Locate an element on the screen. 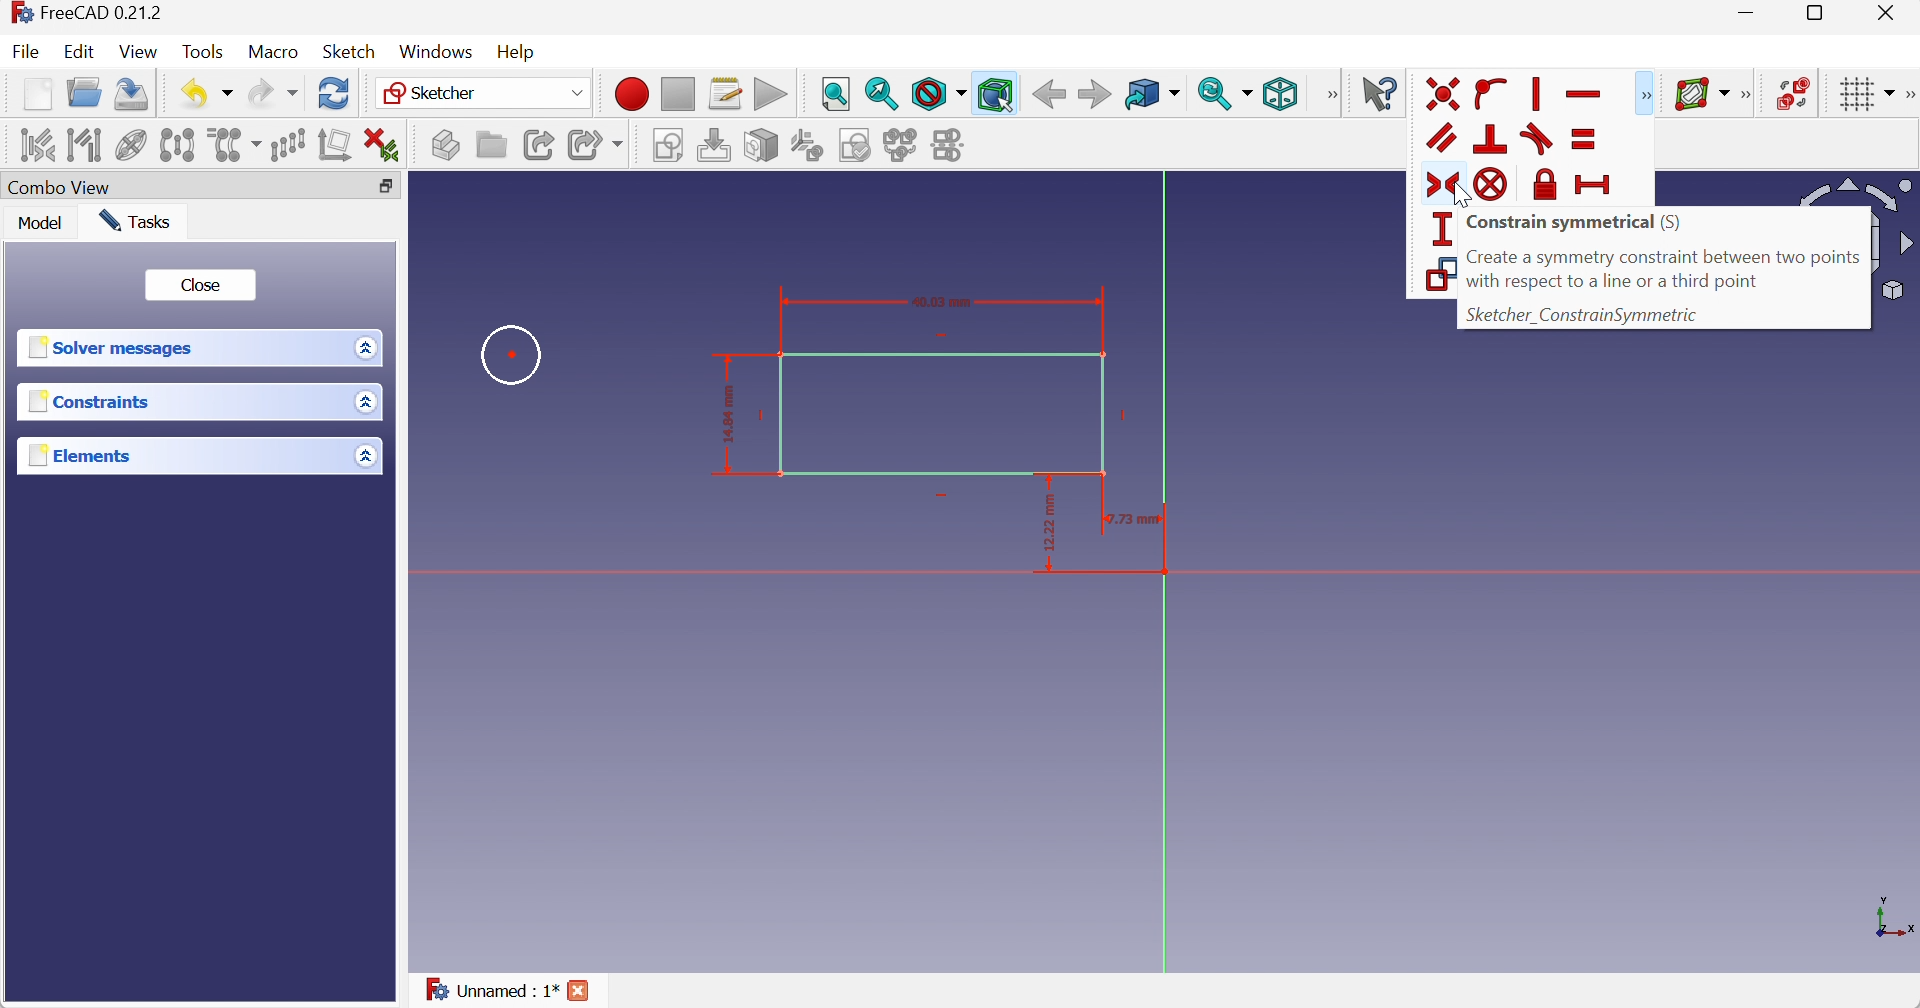  Mirror sketch is located at coordinates (952, 147).